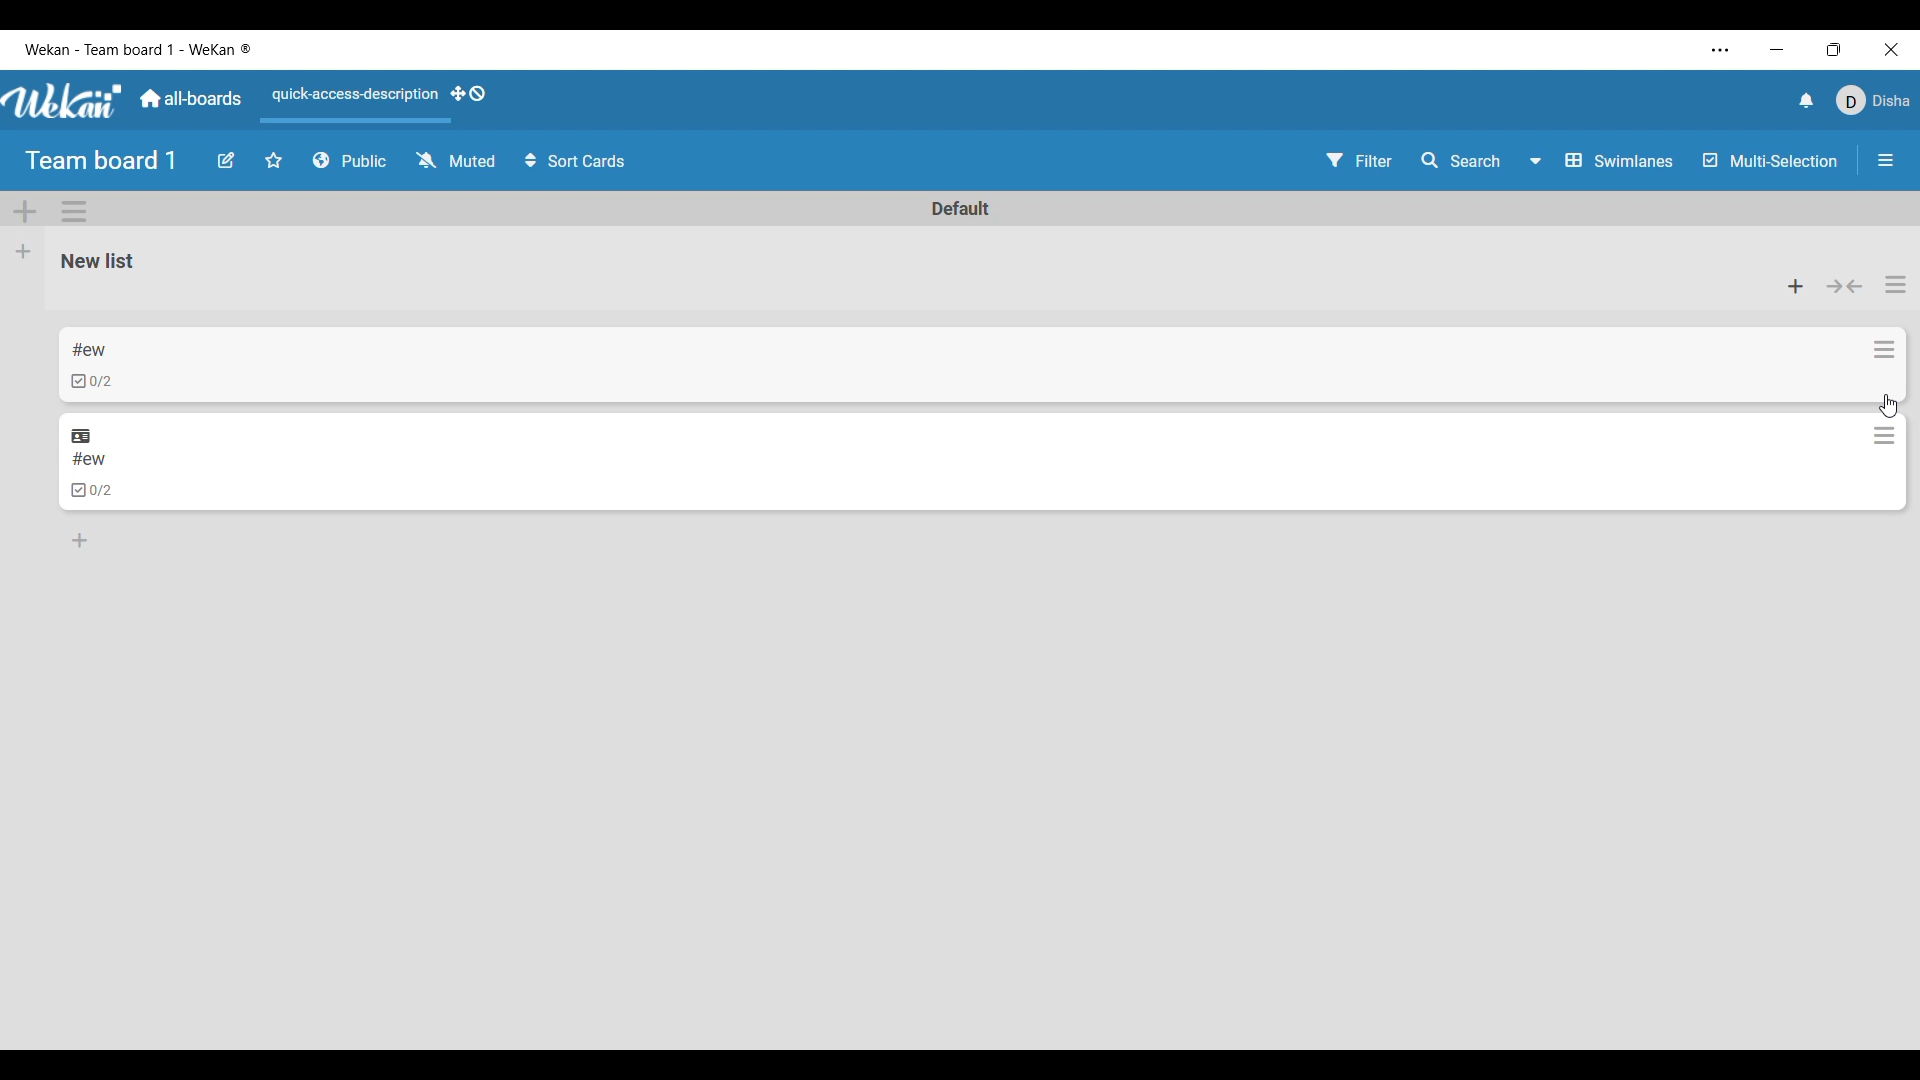  I want to click on Software logo, so click(64, 101).